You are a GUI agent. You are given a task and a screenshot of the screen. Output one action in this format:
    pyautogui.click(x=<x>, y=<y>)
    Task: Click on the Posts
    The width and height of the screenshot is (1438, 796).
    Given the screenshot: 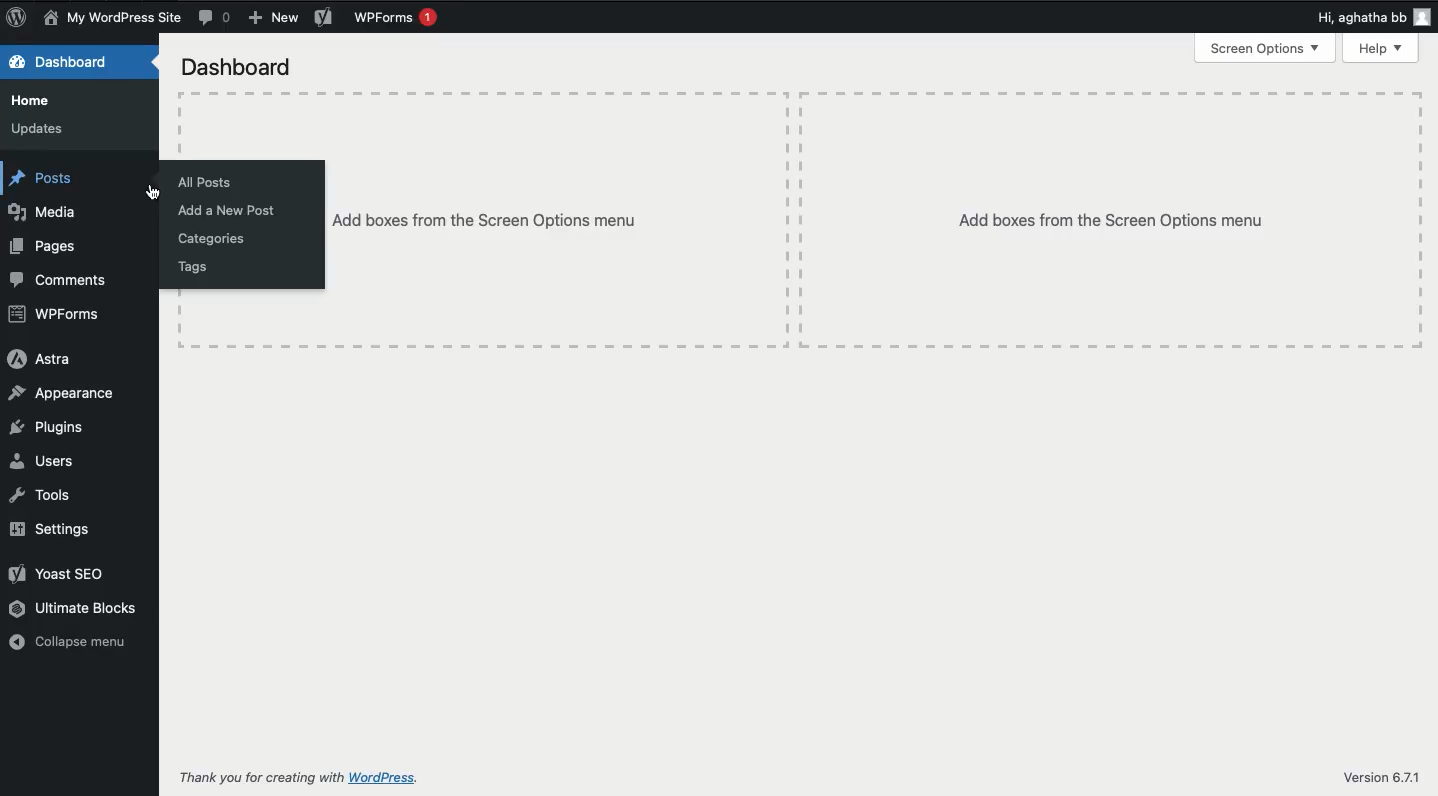 What is the action you would take?
    pyautogui.click(x=44, y=179)
    